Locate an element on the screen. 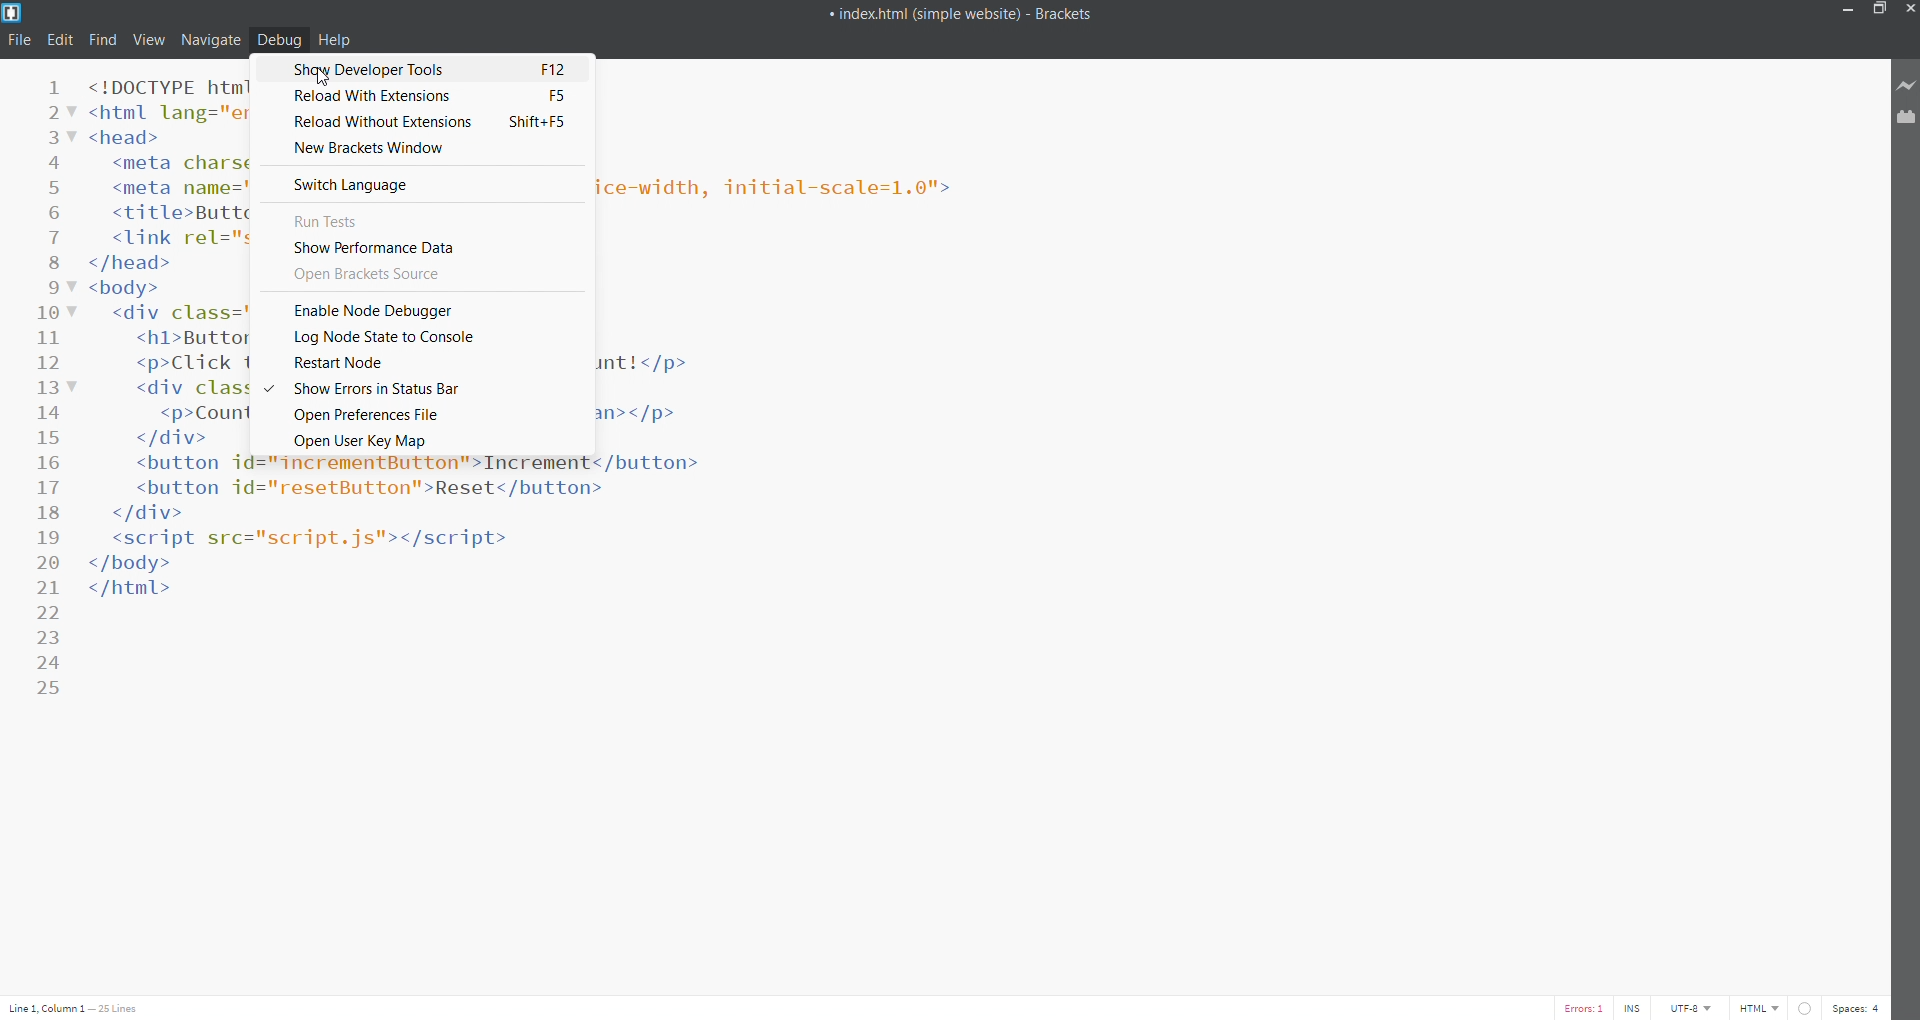 Image resolution: width=1920 pixels, height=1020 pixels. open user key map is located at coordinates (419, 439).